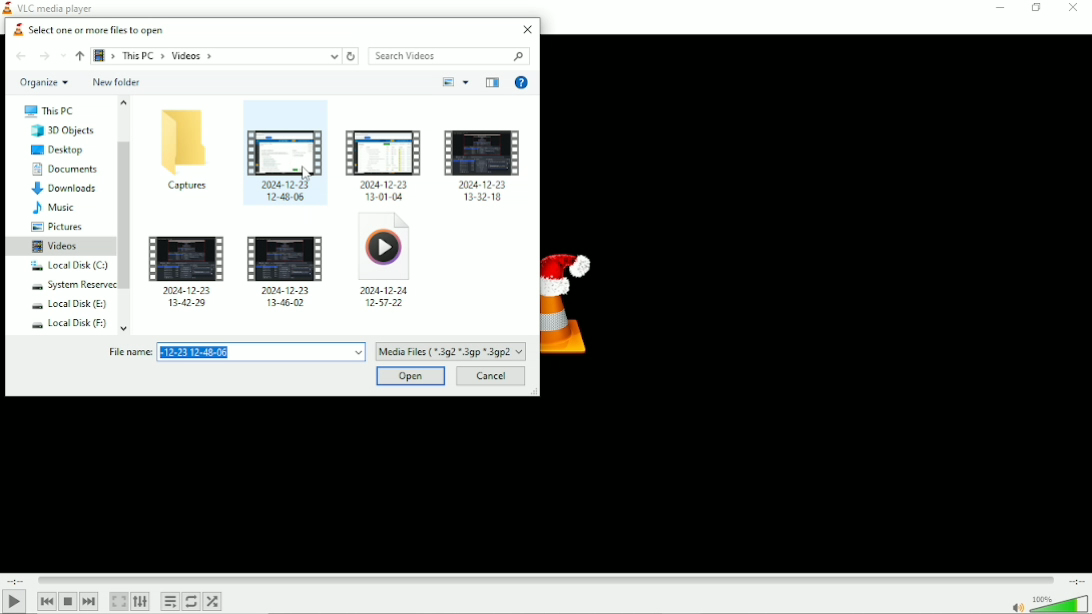 Image resolution: width=1092 pixels, height=614 pixels. I want to click on video, so click(386, 268).